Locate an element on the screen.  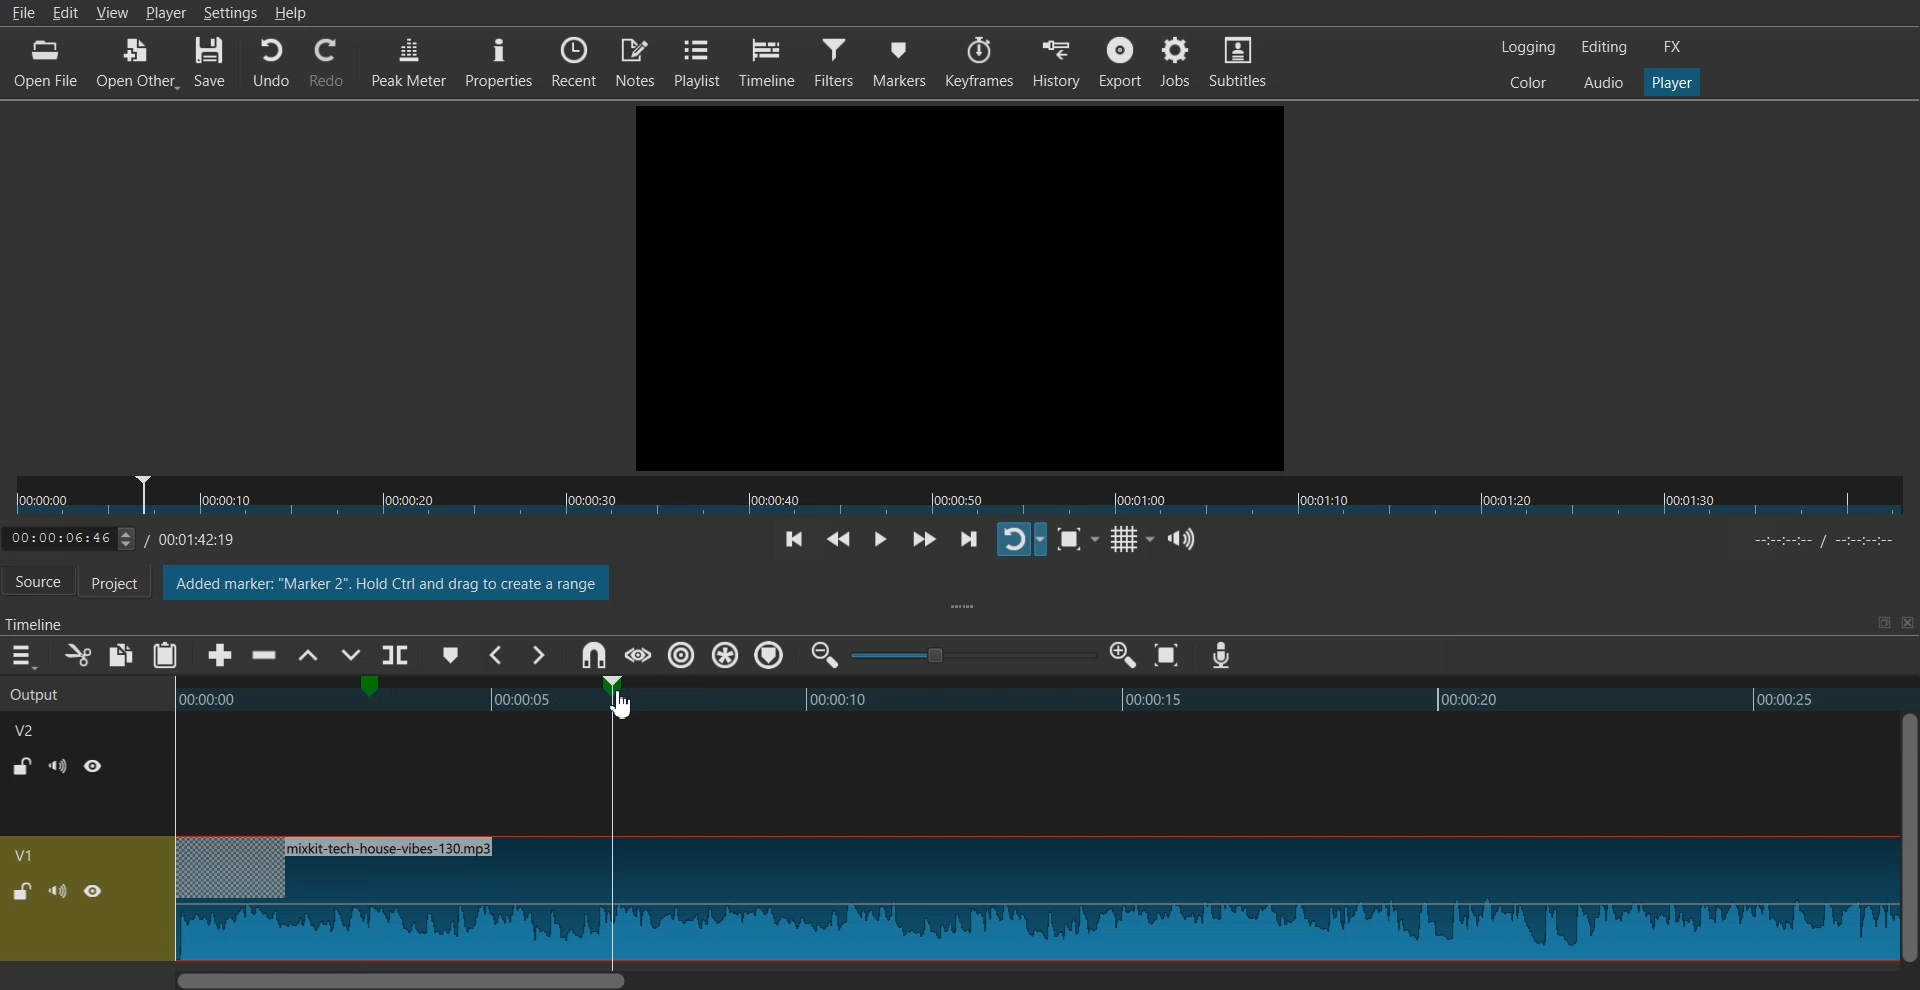
Zoom timeline out is located at coordinates (825, 654).